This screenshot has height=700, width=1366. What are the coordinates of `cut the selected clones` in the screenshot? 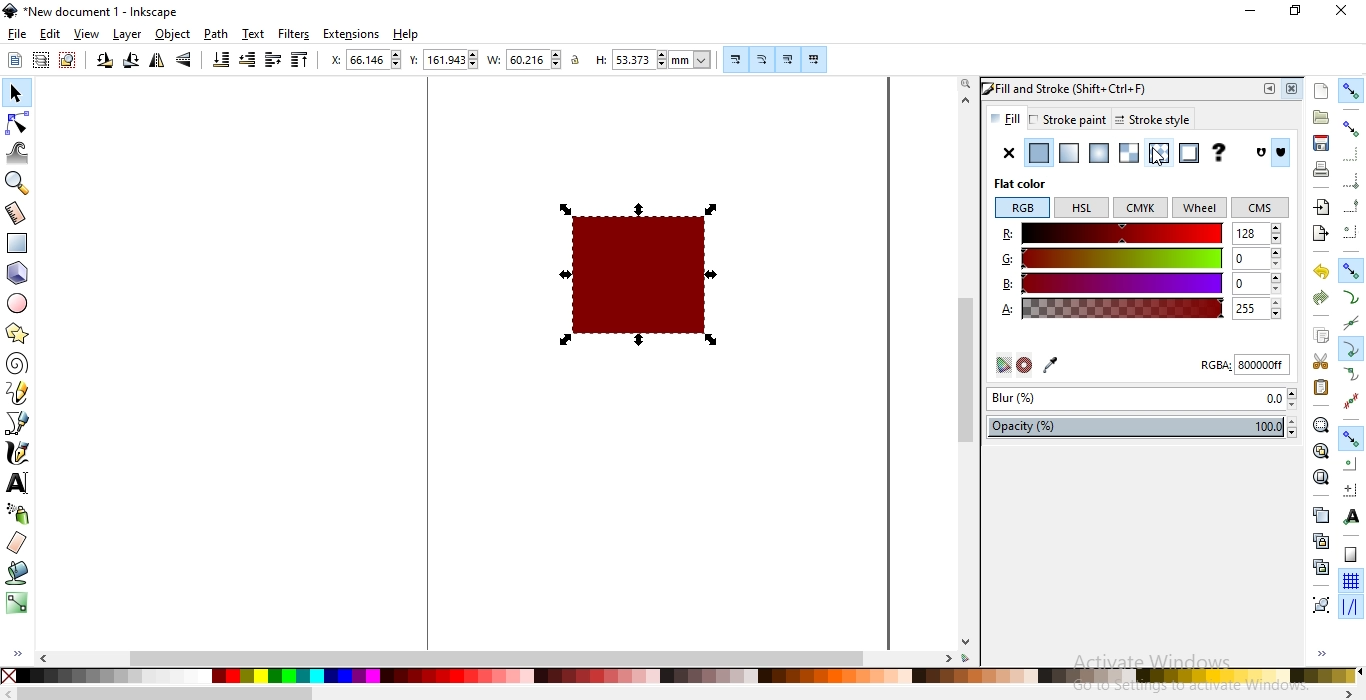 It's located at (1321, 566).